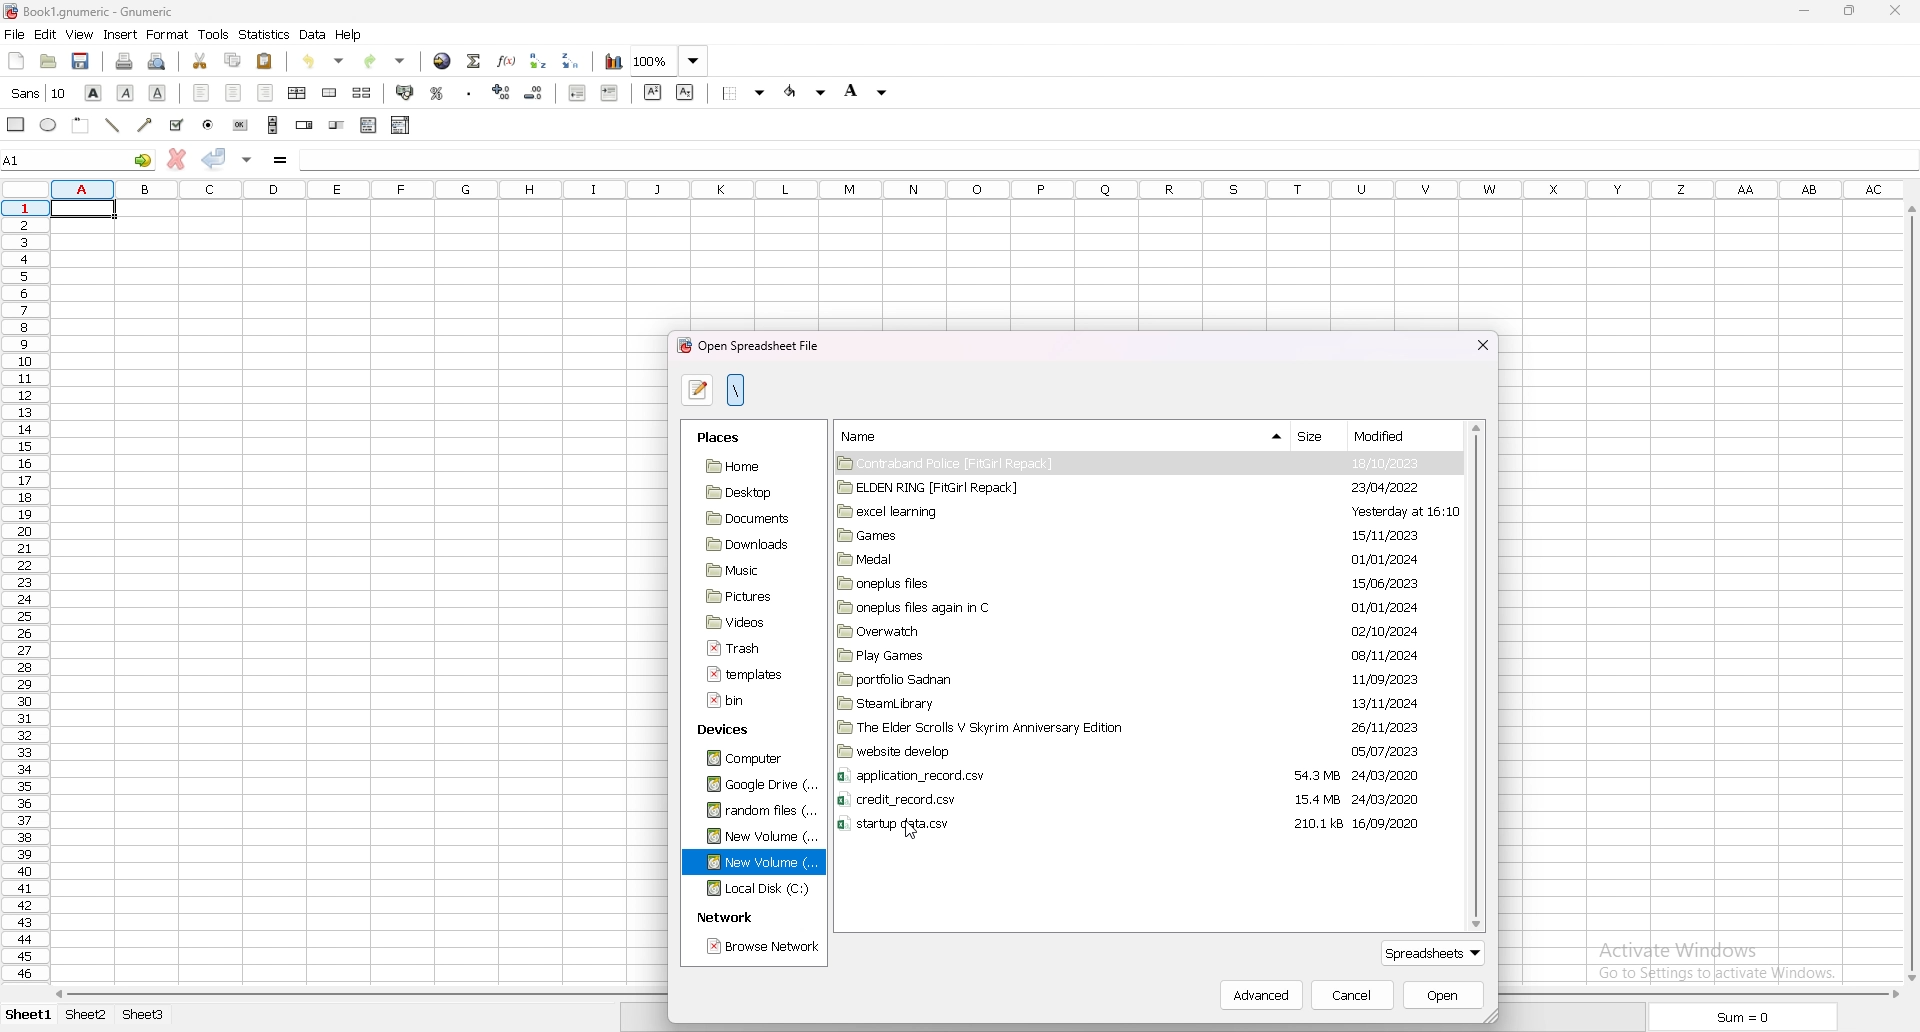 The width and height of the screenshot is (1920, 1032). I want to click on print, so click(124, 60).